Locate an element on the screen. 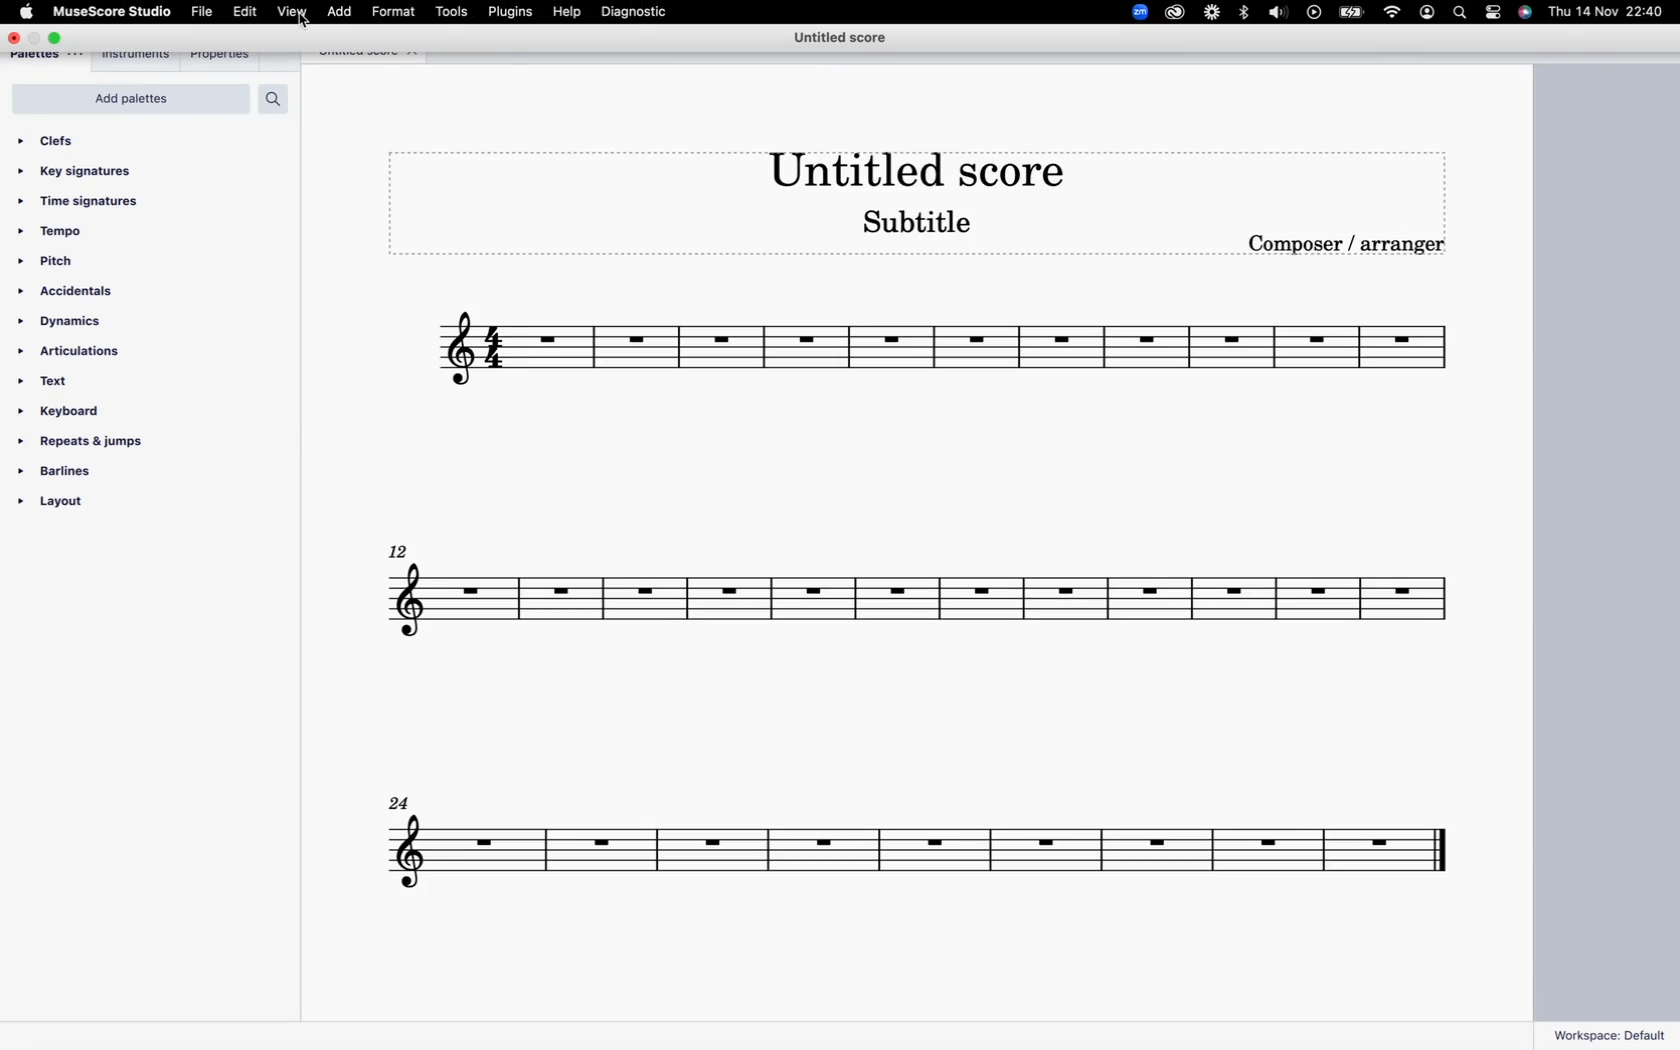  articulations is located at coordinates (80, 352).